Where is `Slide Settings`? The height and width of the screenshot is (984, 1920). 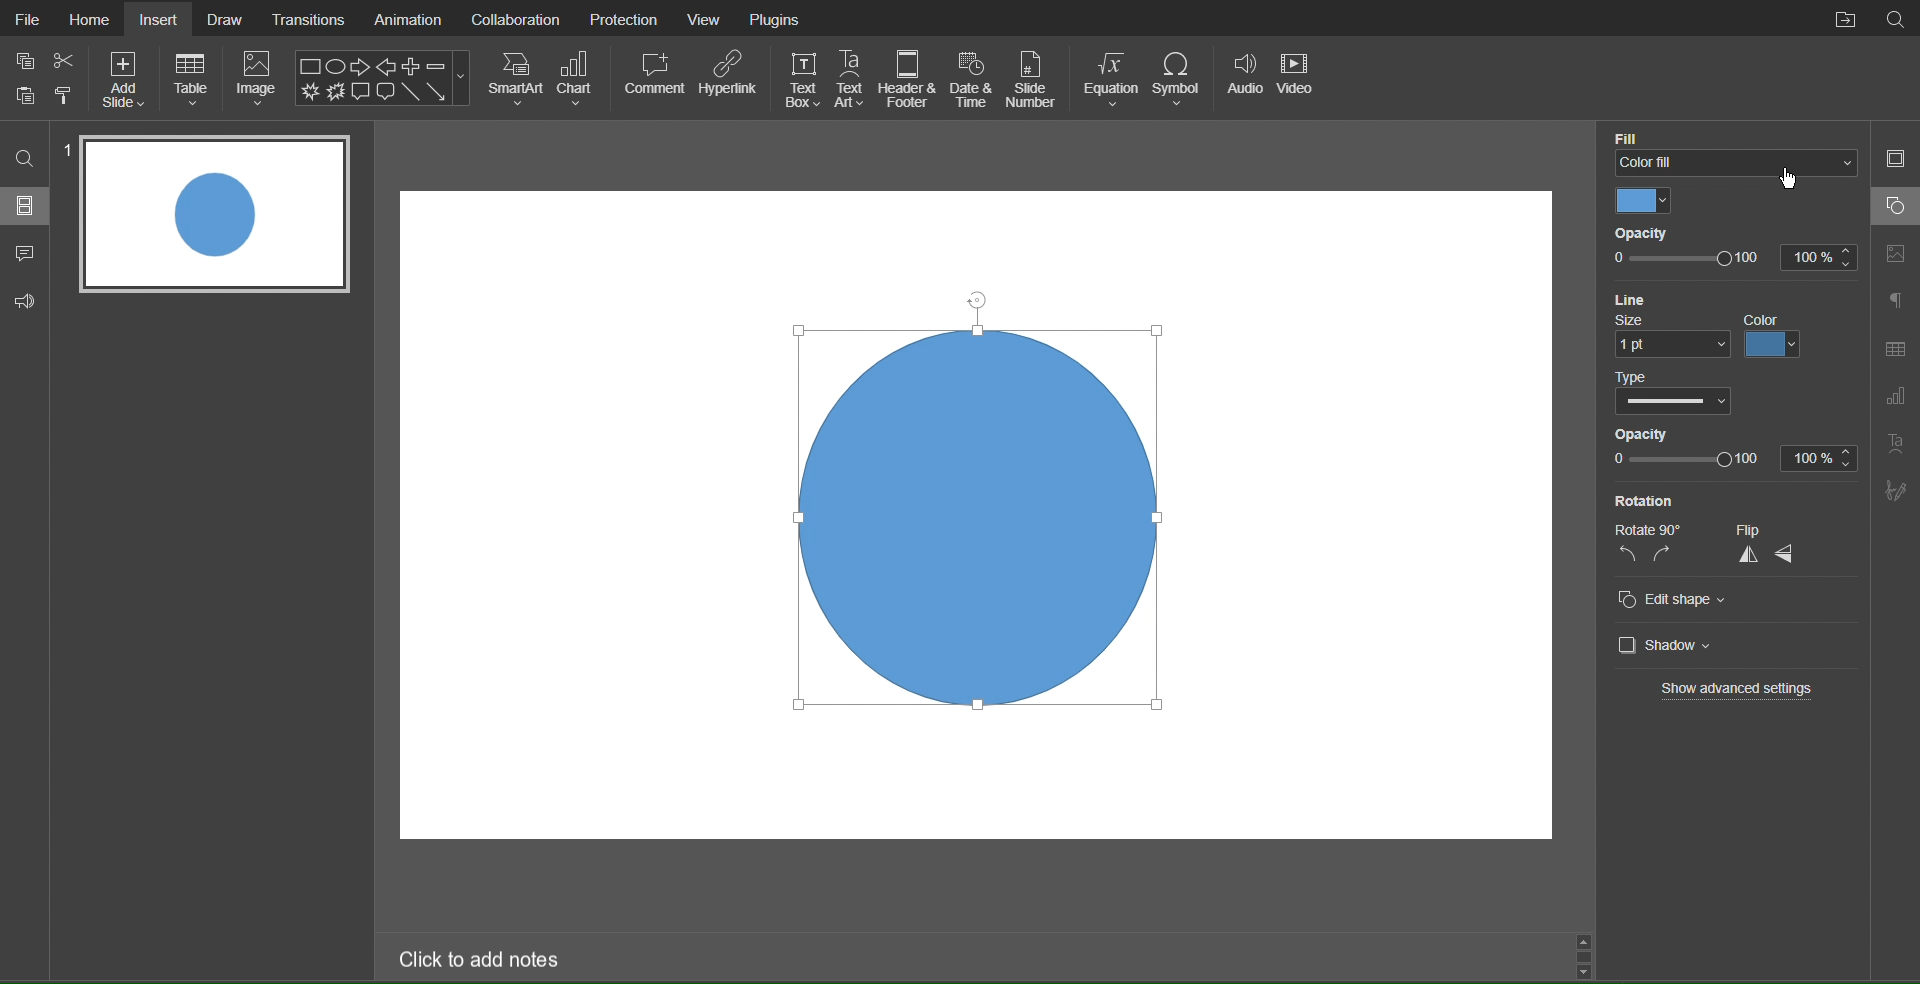
Slide Settings is located at coordinates (1894, 162).